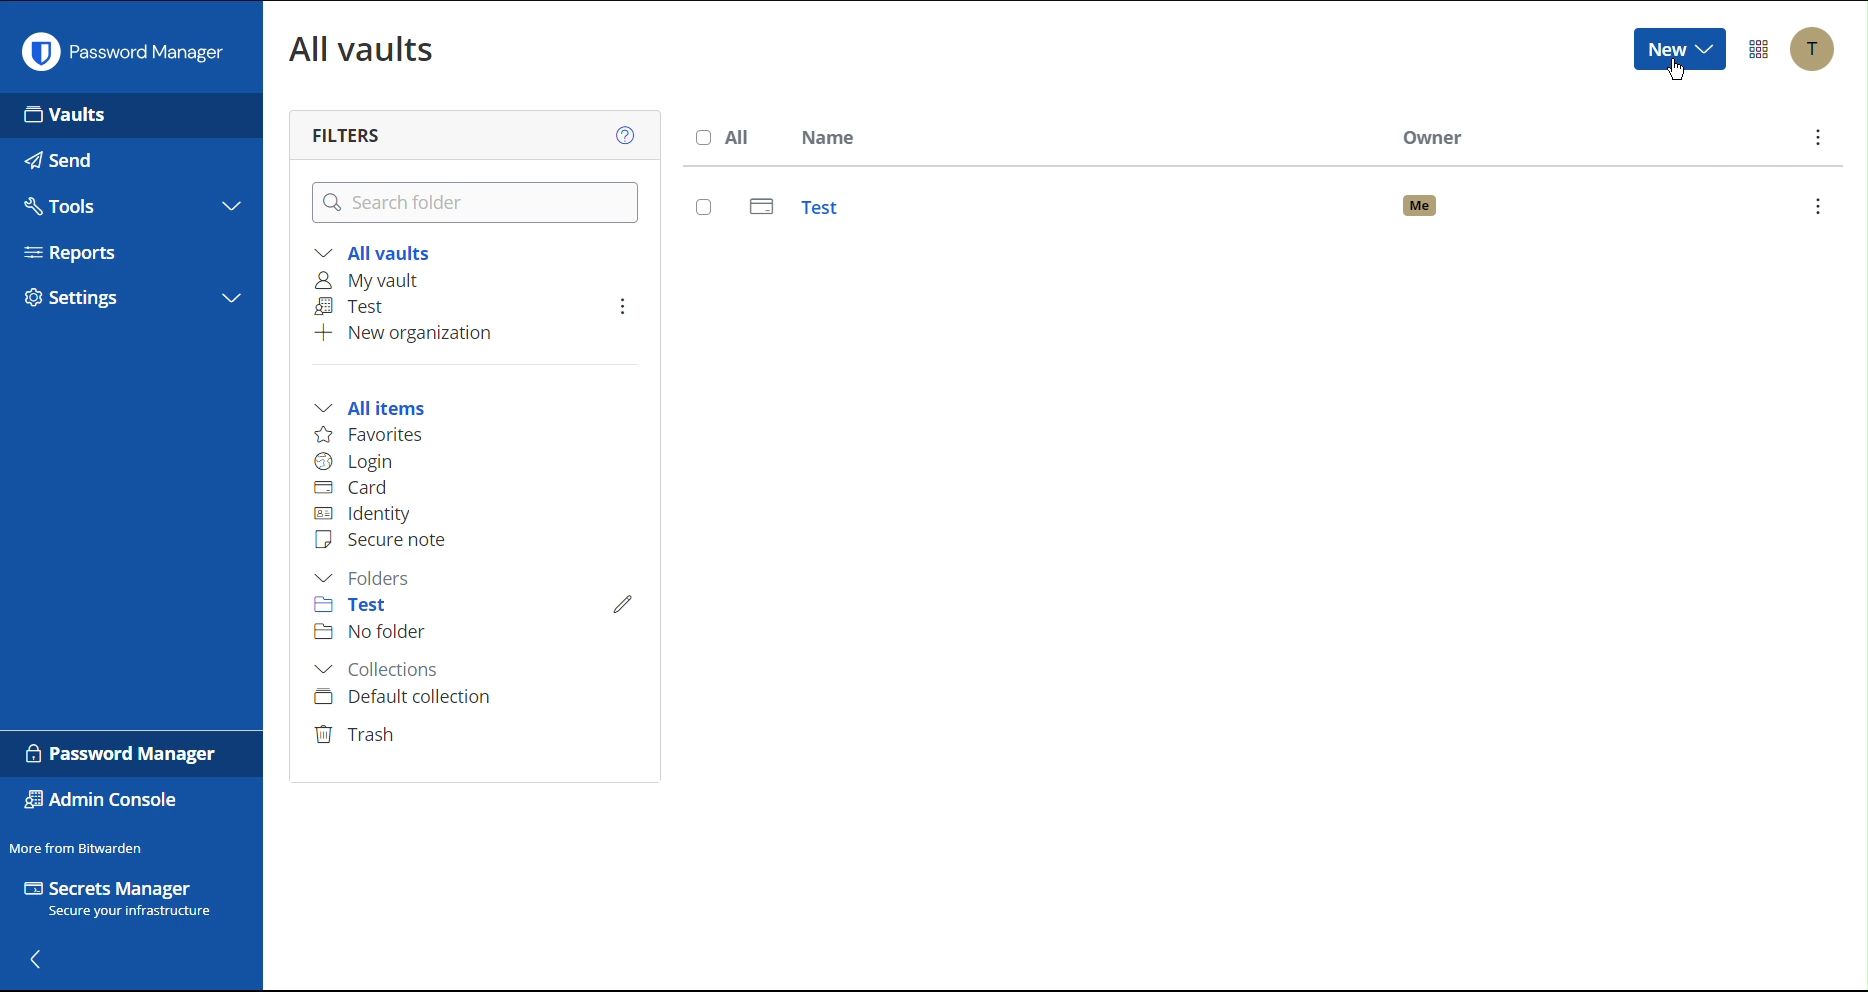 The height and width of the screenshot is (992, 1868). What do you see at coordinates (123, 753) in the screenshot?
I see `Password Manager` at bounding box center [123, 753].